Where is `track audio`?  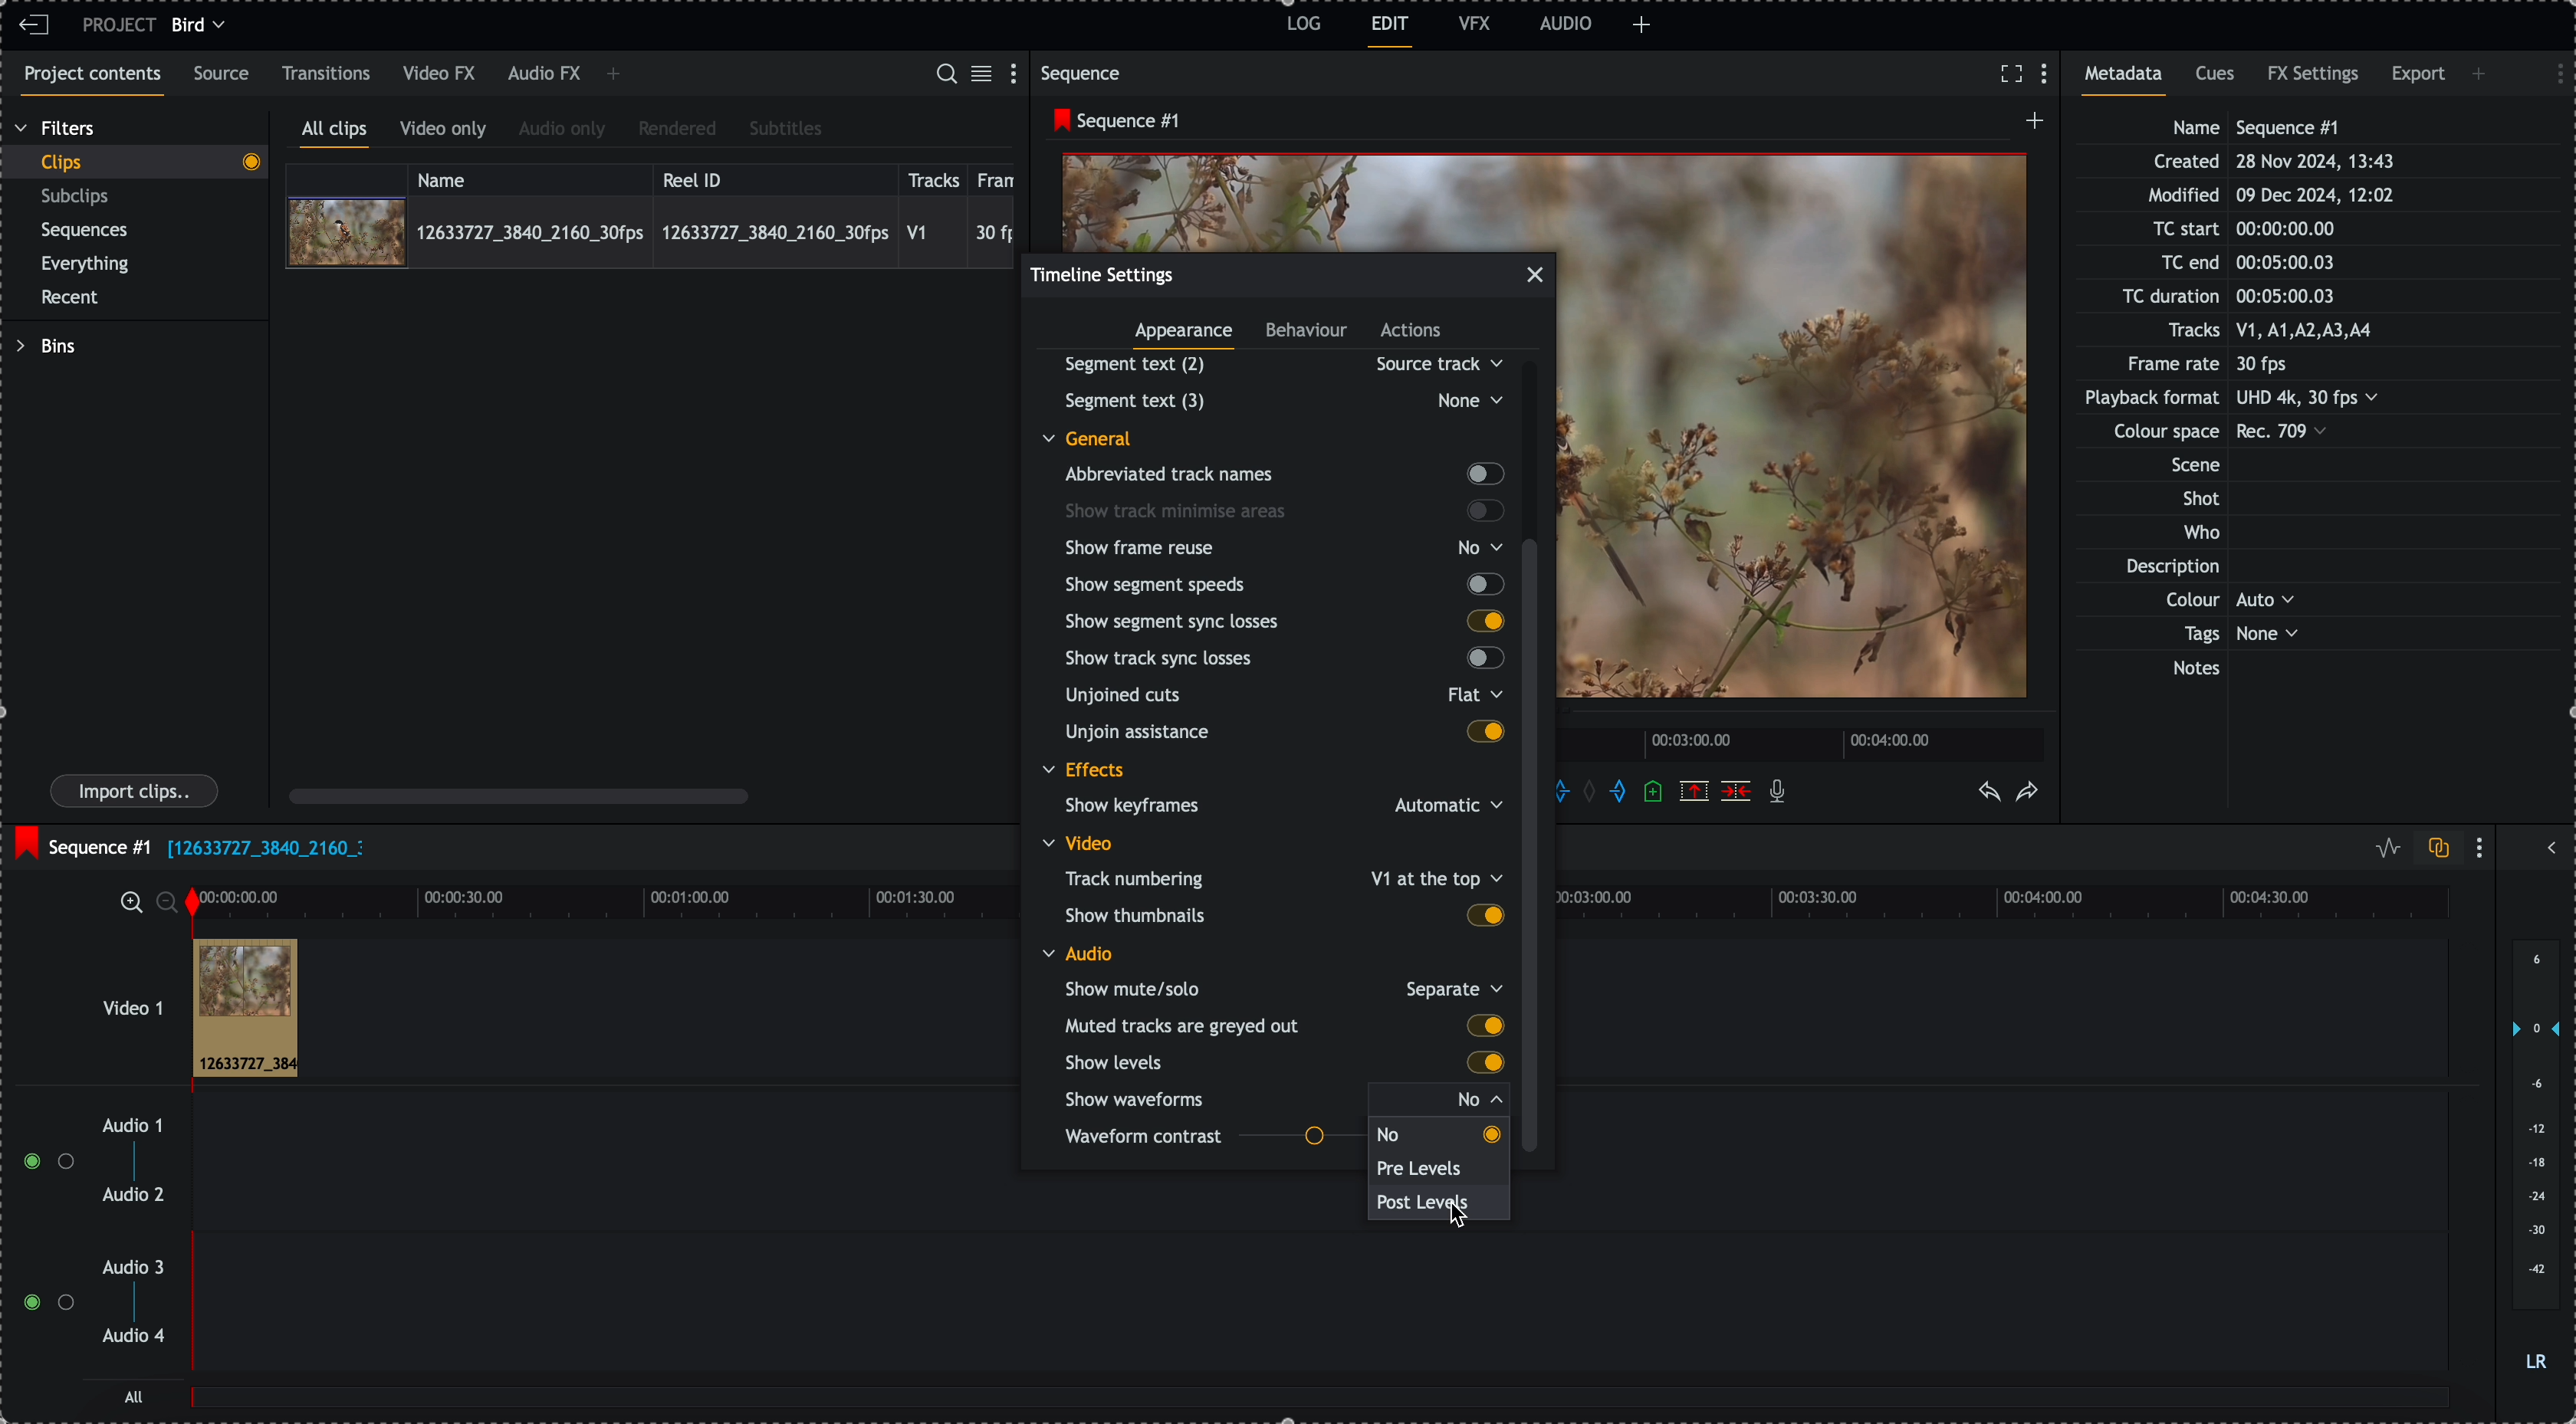
track audio is located at coordinates (1318, 1314).